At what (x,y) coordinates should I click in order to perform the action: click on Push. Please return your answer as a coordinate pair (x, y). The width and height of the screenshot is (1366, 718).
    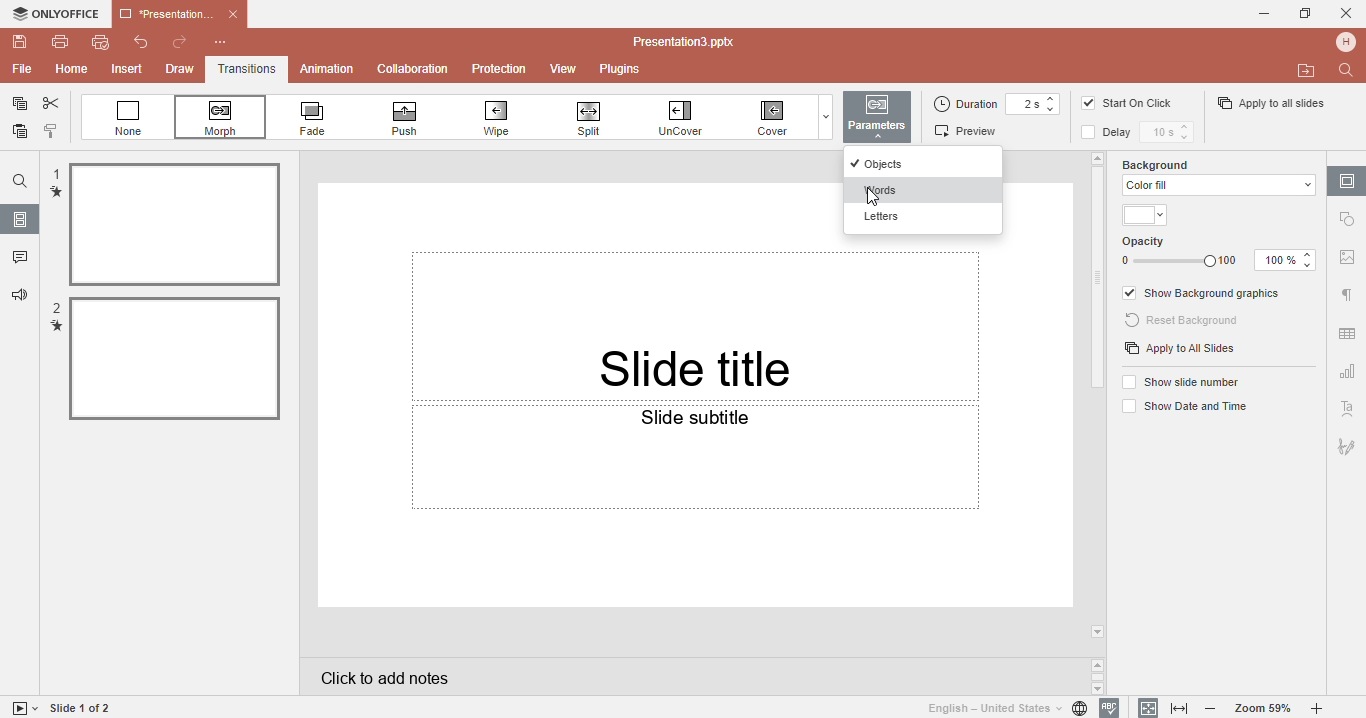
    Looking at the image, I should click on (421, 118).